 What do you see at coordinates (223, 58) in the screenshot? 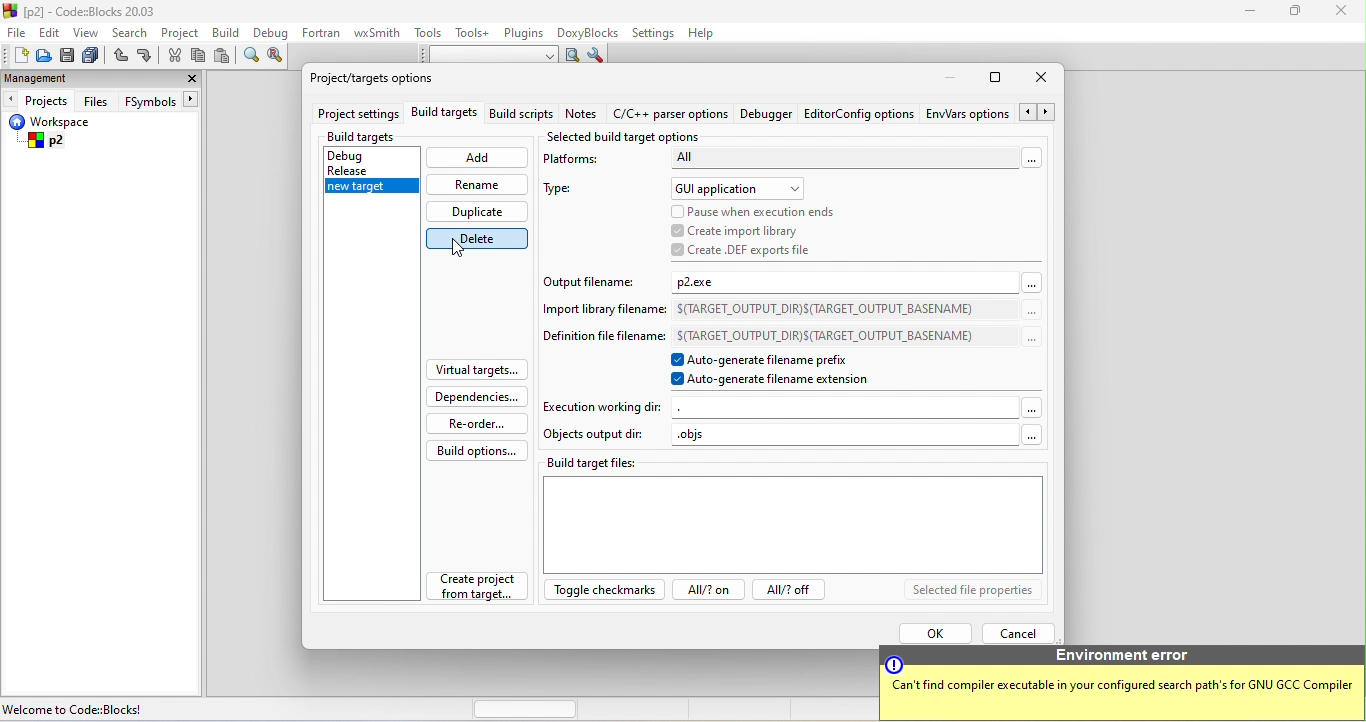
I see `paste` at bounding box center [223, 58].